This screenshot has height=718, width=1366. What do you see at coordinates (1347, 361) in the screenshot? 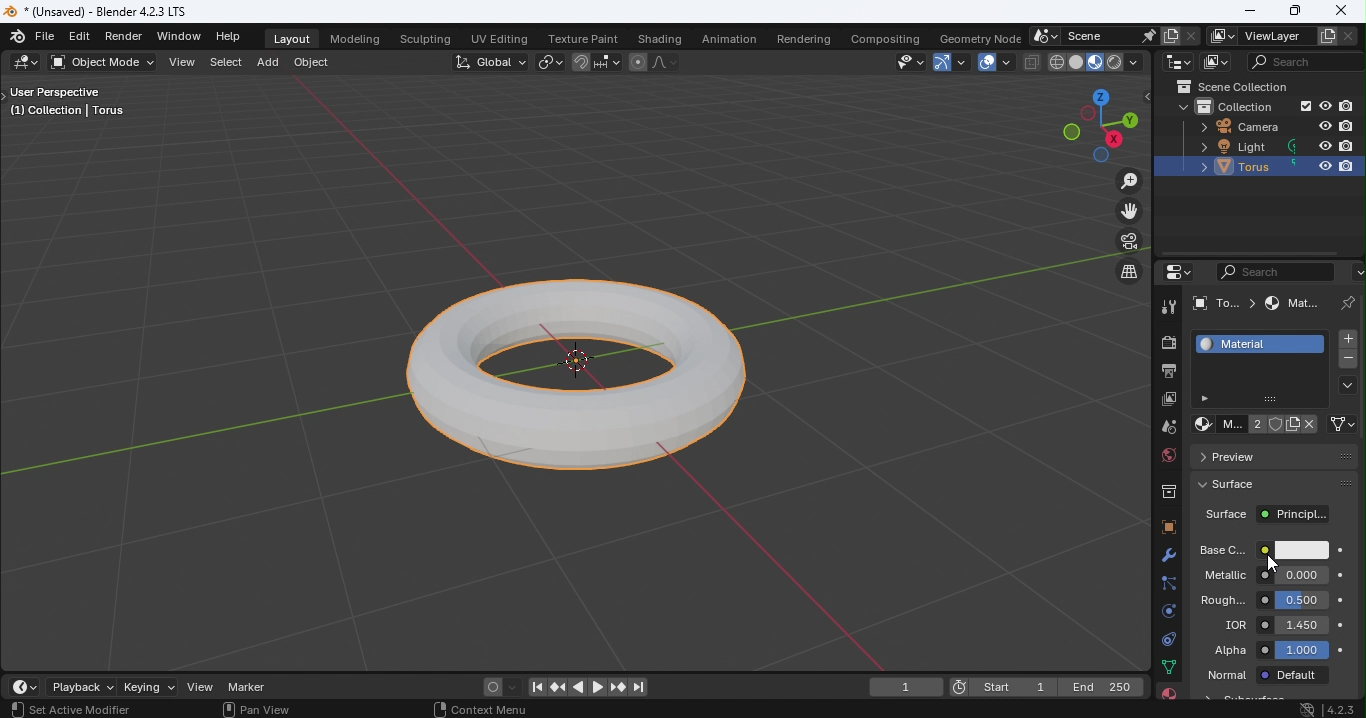
I see `Remove material slot` at bounding box center [1347, 361].